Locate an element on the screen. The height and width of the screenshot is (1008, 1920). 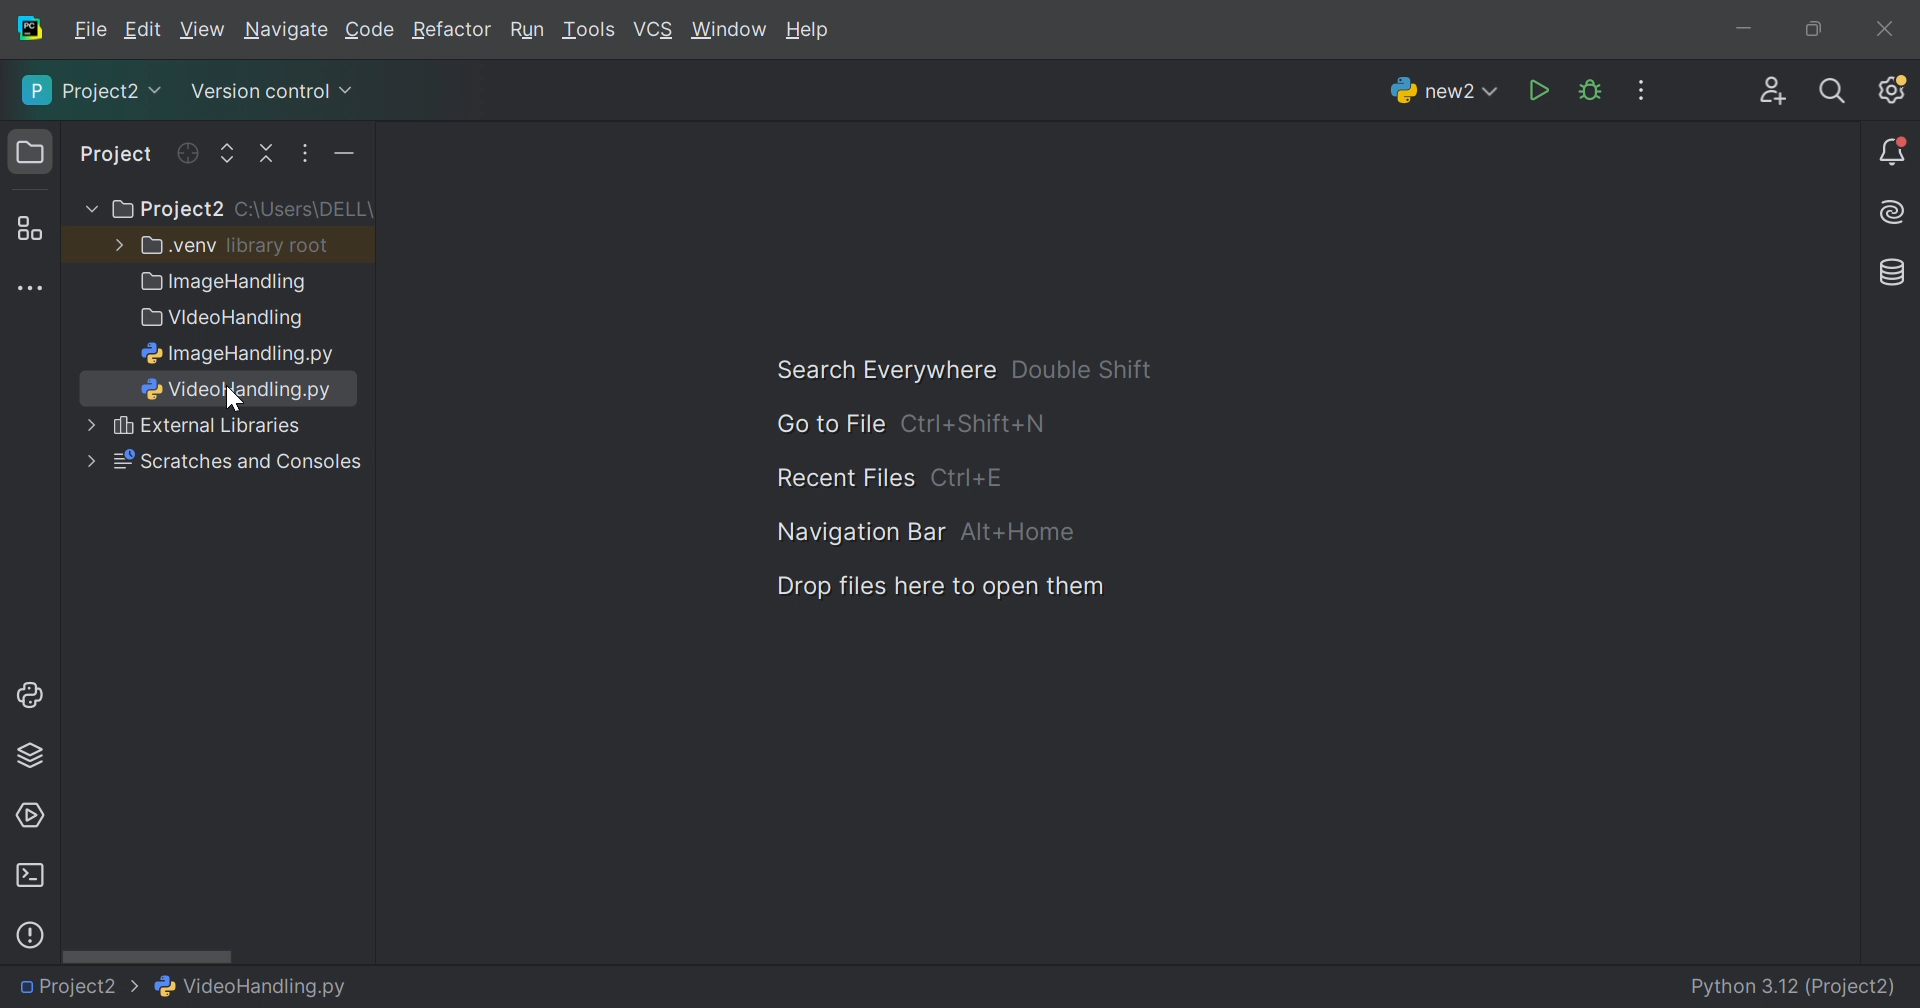
Terminal is located at coordinates (29, 876).